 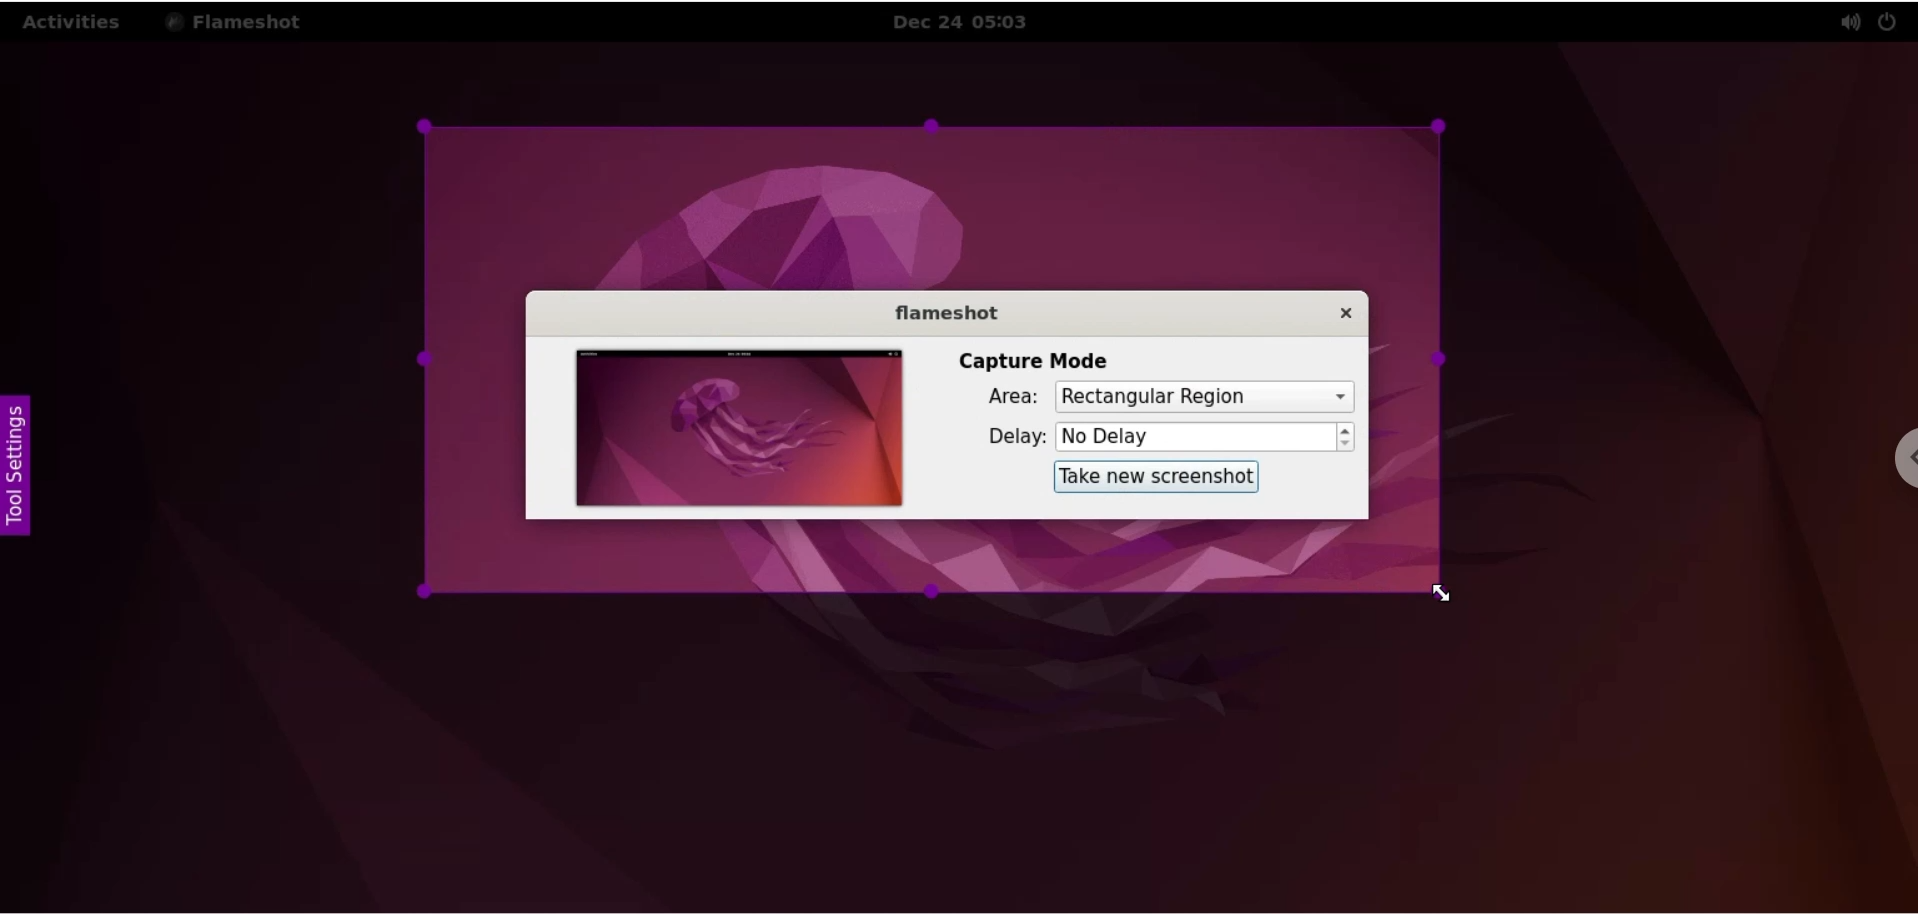 What do you see at coordinates (1892, 20) in the screenshot?
I see `power options` at bounding box center [1892, 20].